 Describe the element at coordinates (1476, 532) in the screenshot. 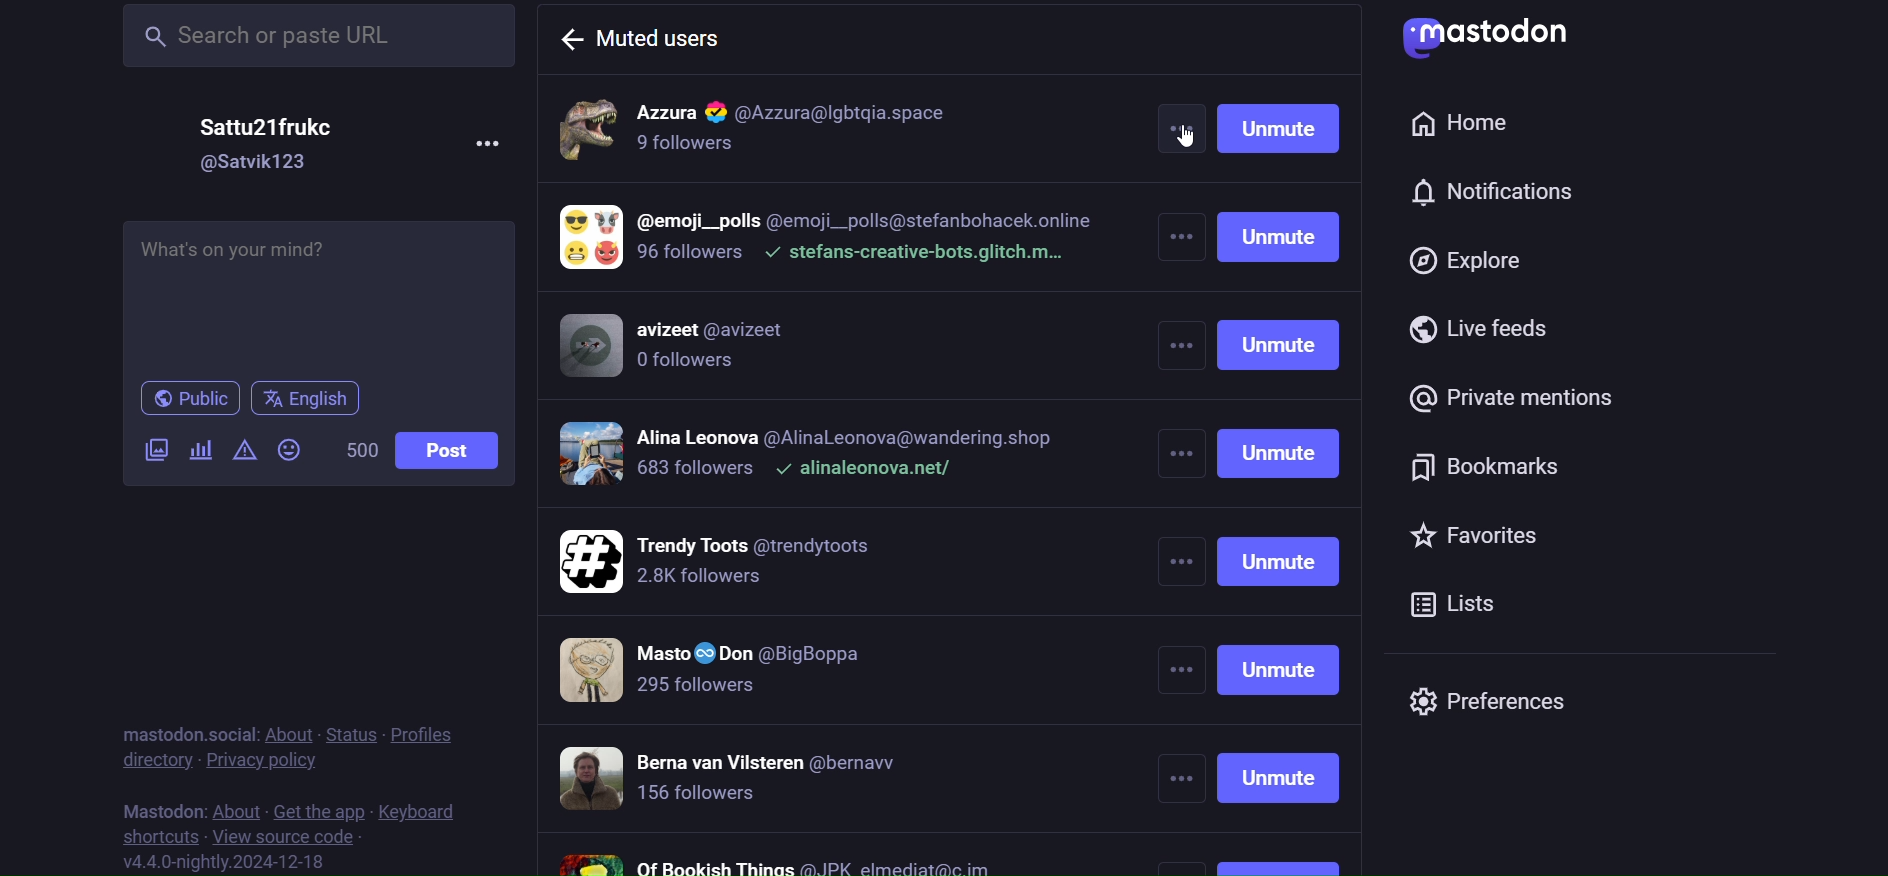

I see `favorites` at that location.